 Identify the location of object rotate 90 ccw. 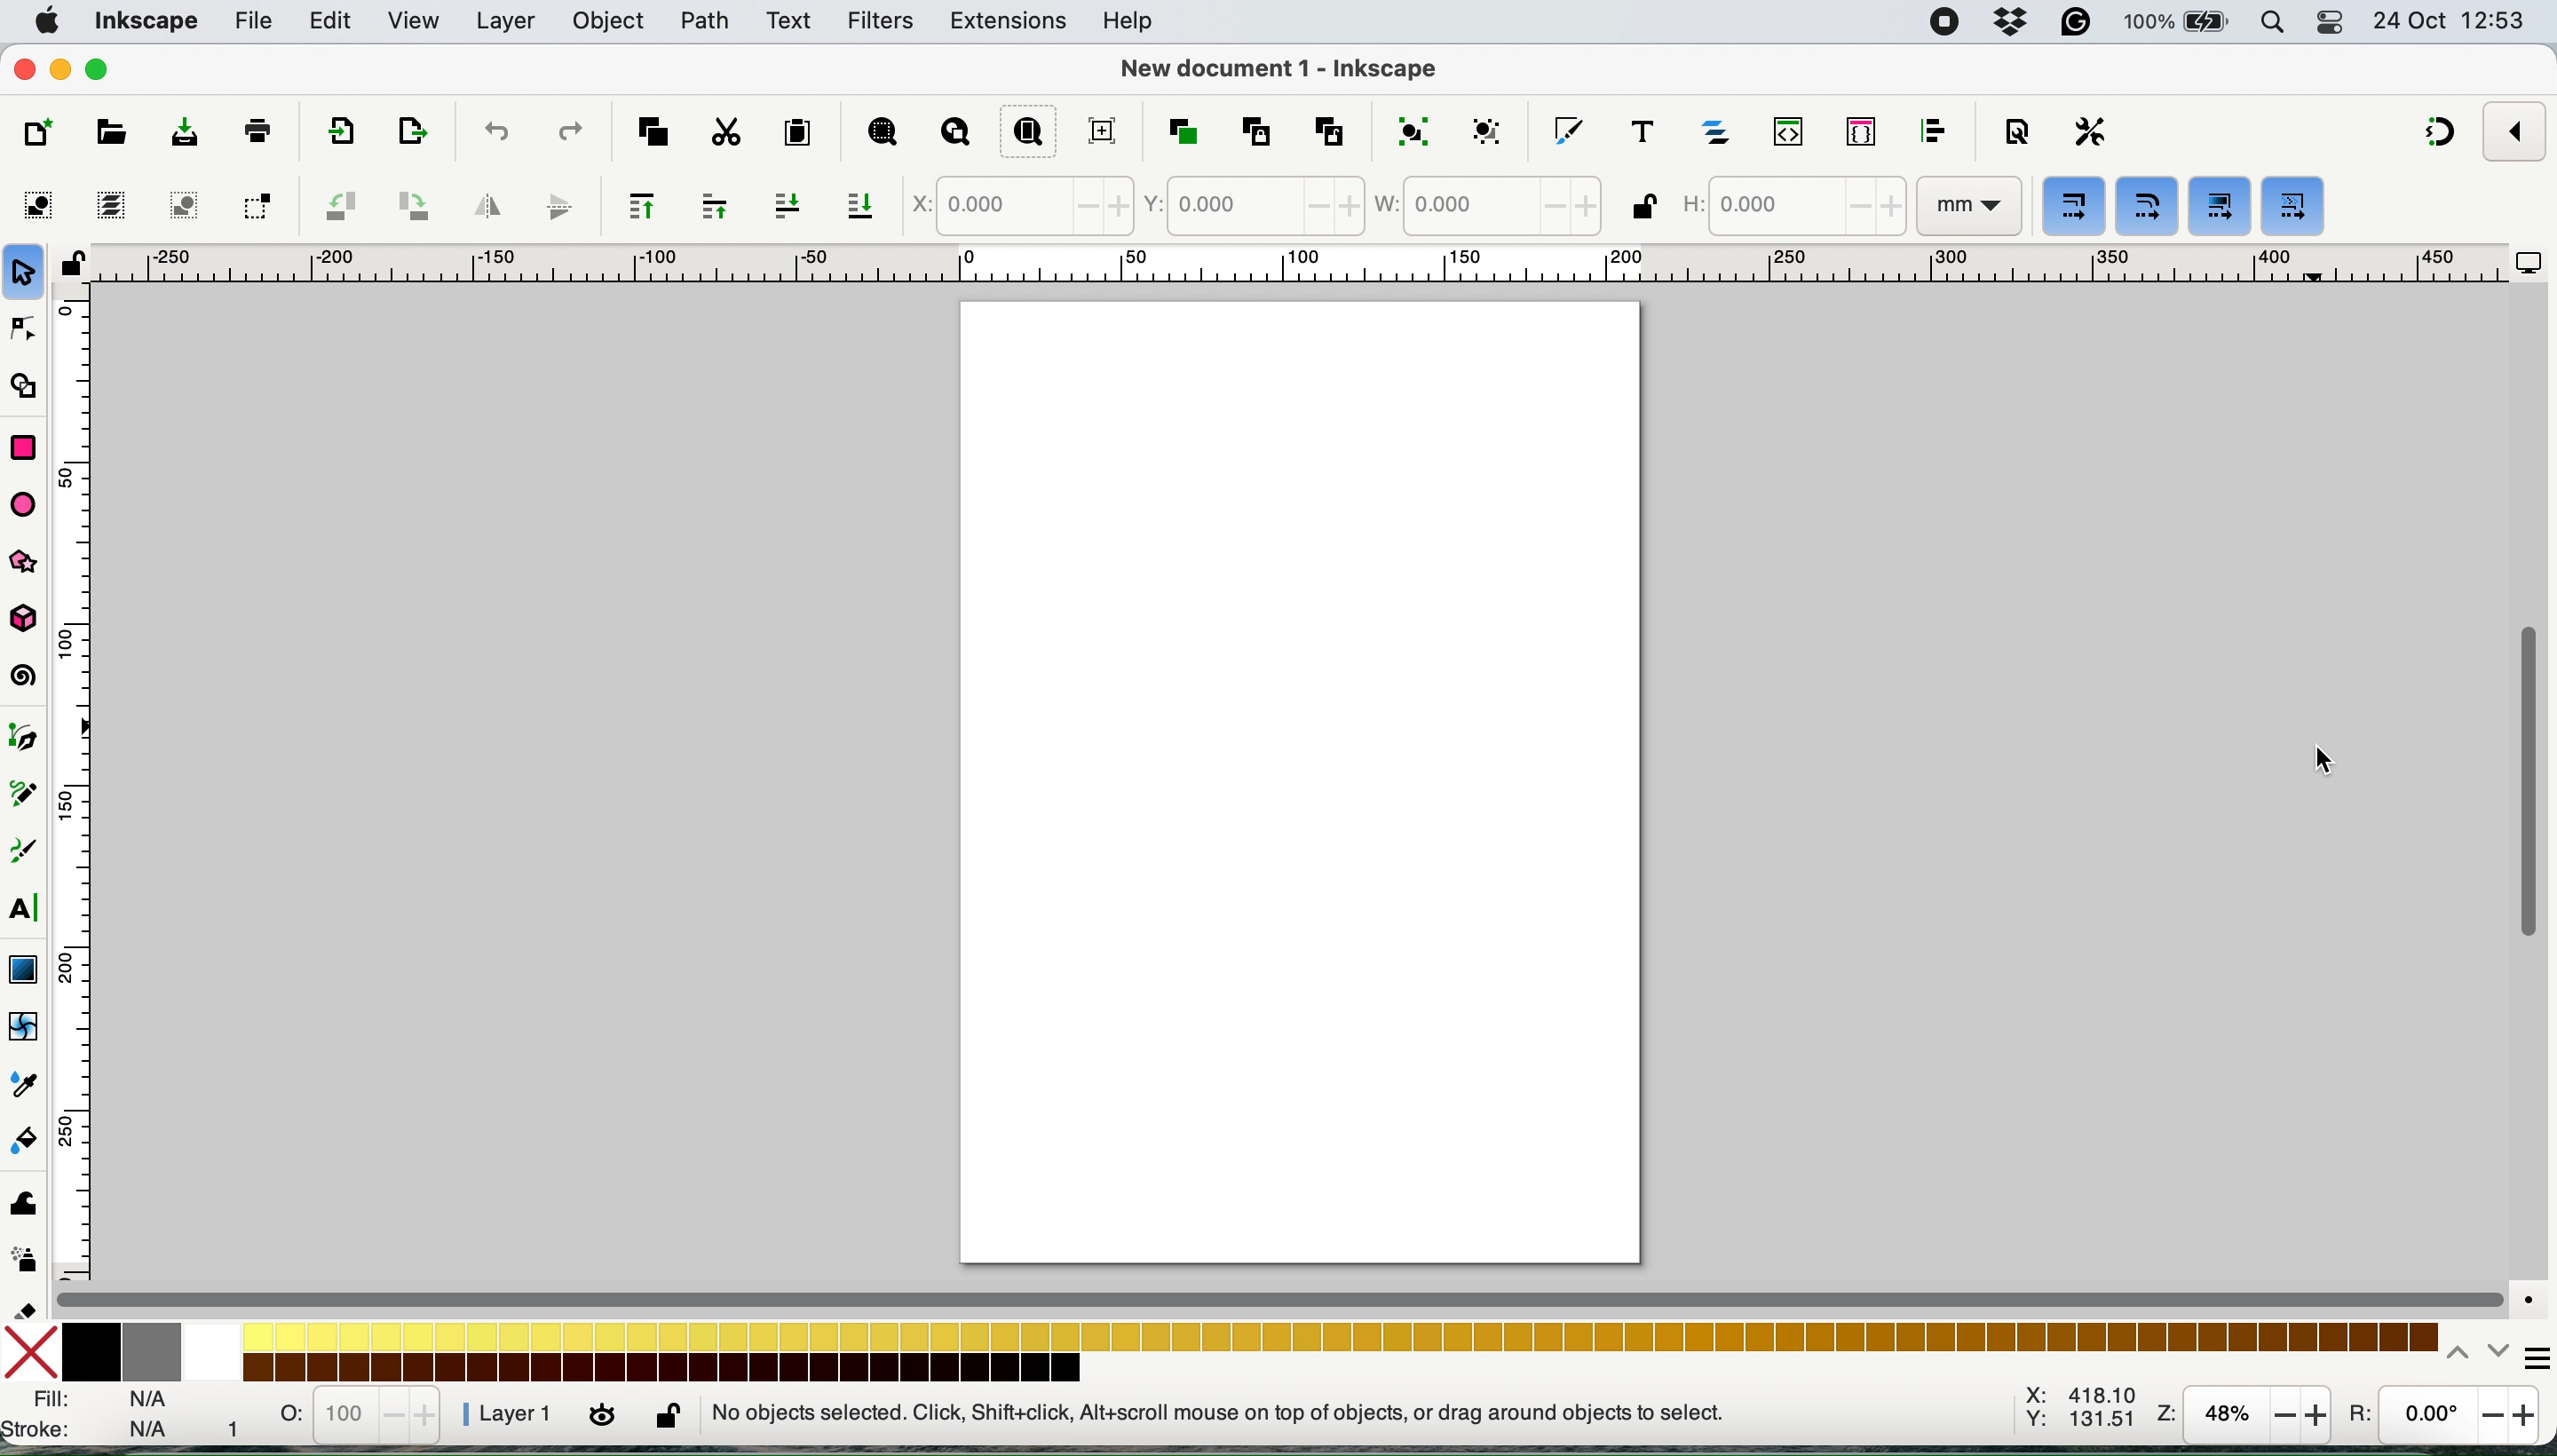
(336, 204).